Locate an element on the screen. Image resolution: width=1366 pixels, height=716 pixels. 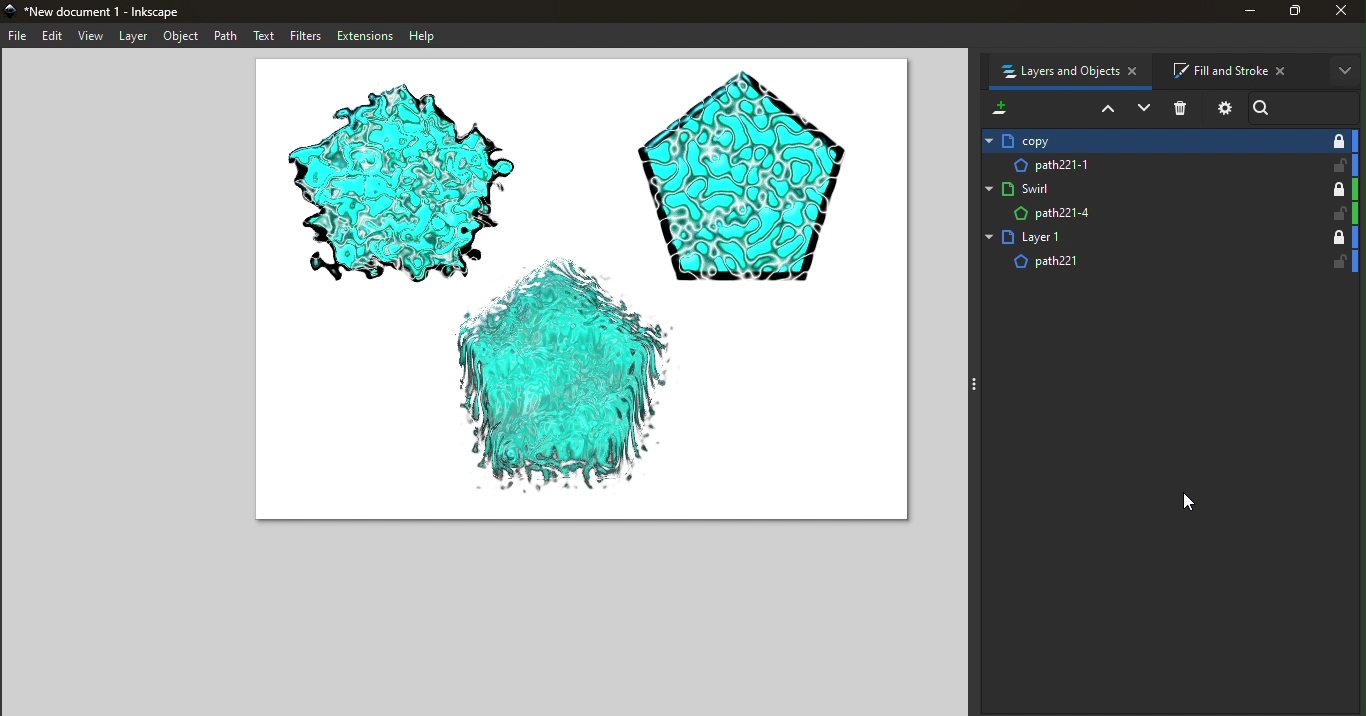
Layer 1 is located at coordinates (1149, 238).